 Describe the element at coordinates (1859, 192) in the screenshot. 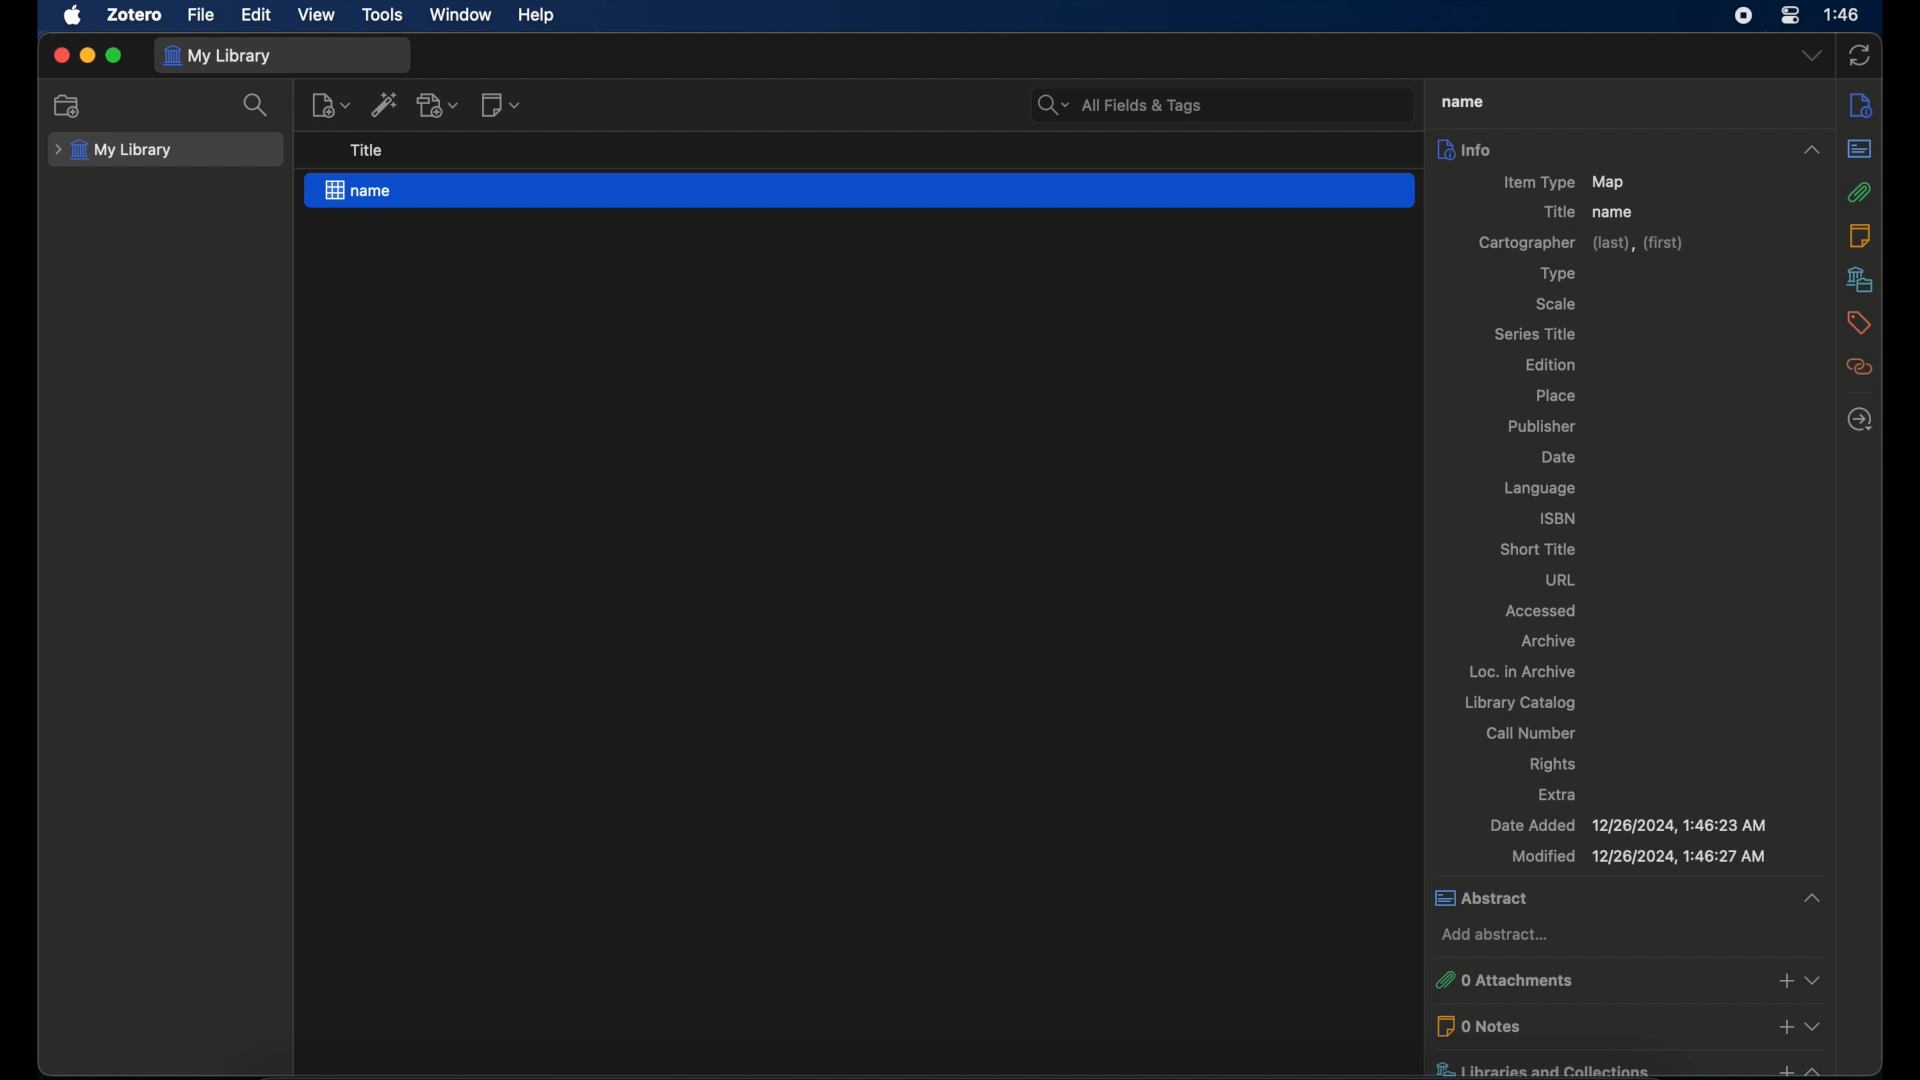

I see `attachments` at that location.